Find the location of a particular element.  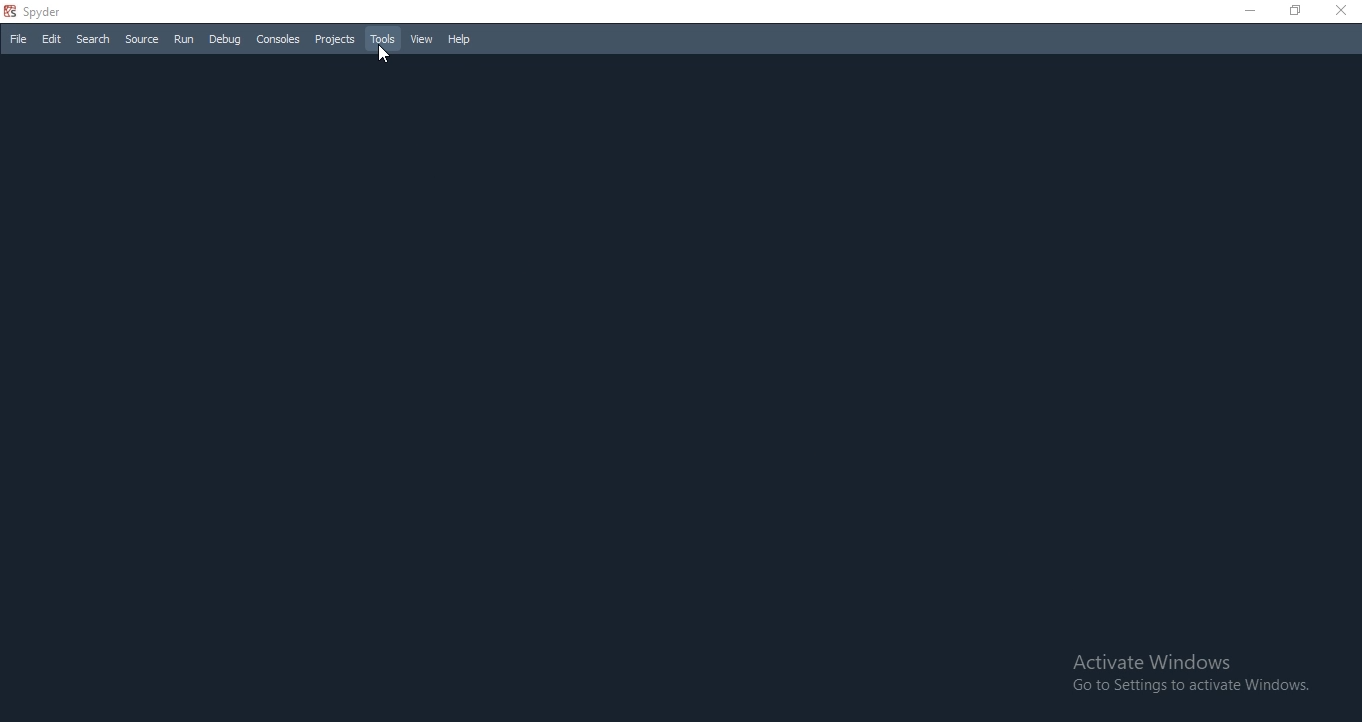

Restore is located at coordinates (1296, 10).